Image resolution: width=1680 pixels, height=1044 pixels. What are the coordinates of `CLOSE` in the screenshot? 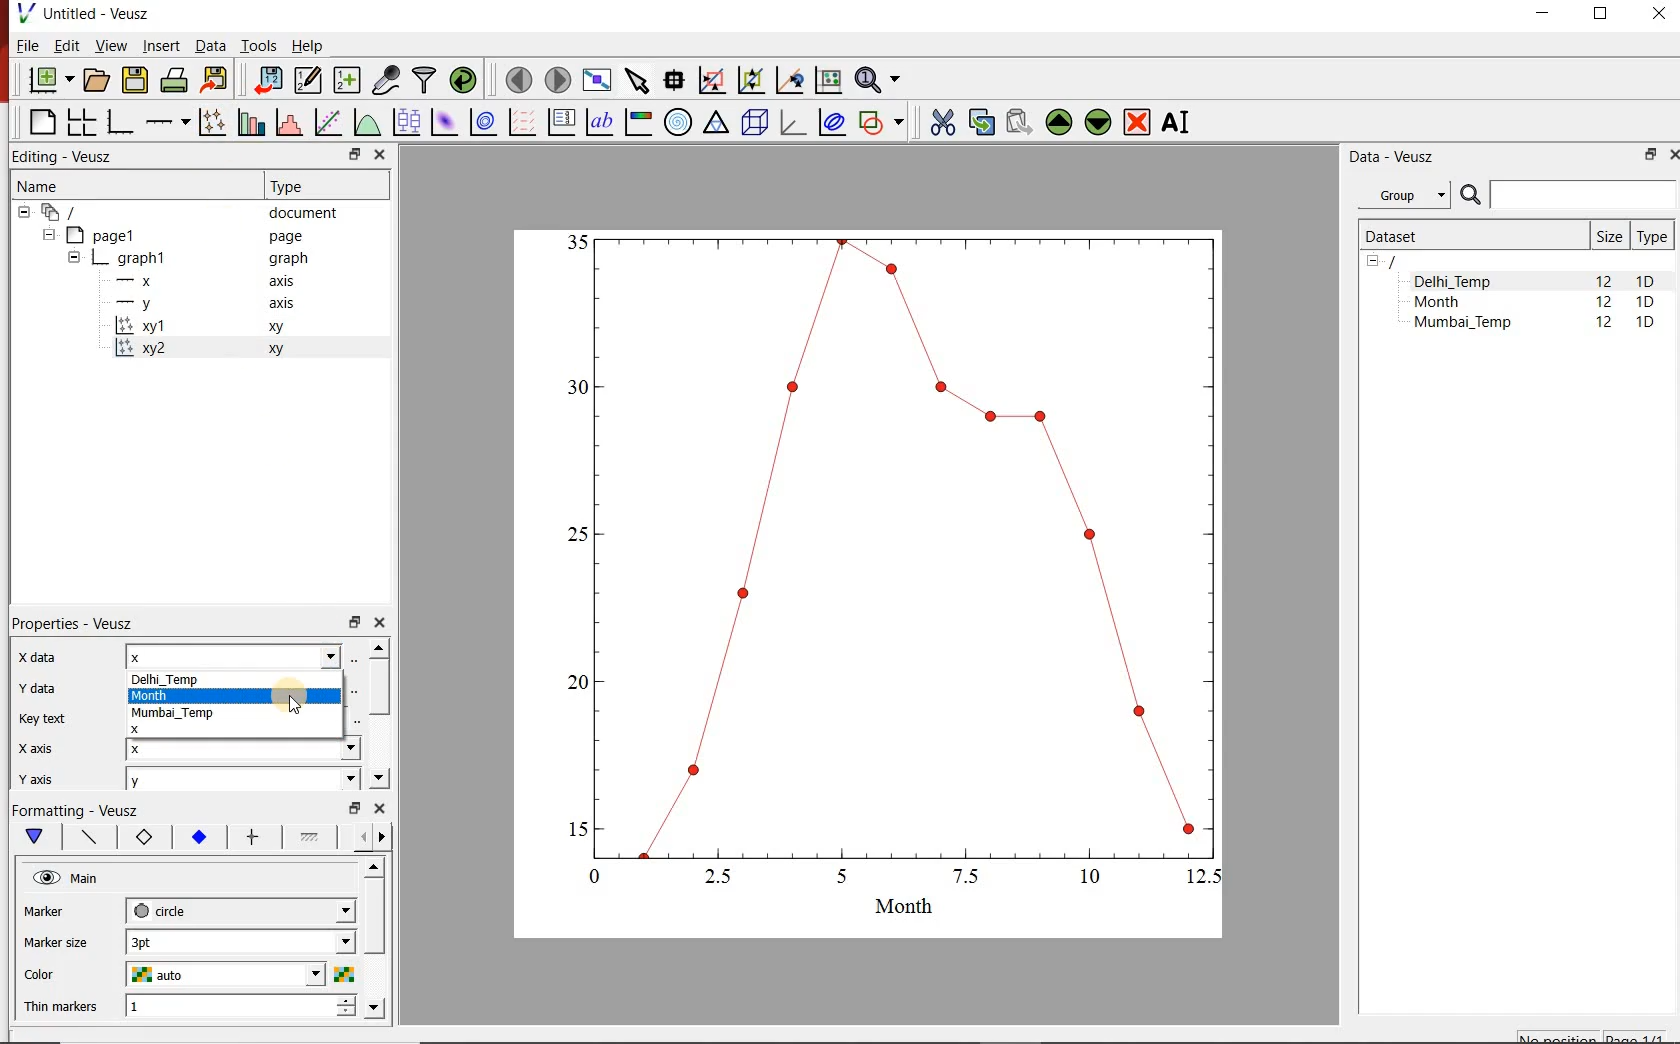 It's located at (1656, 13).